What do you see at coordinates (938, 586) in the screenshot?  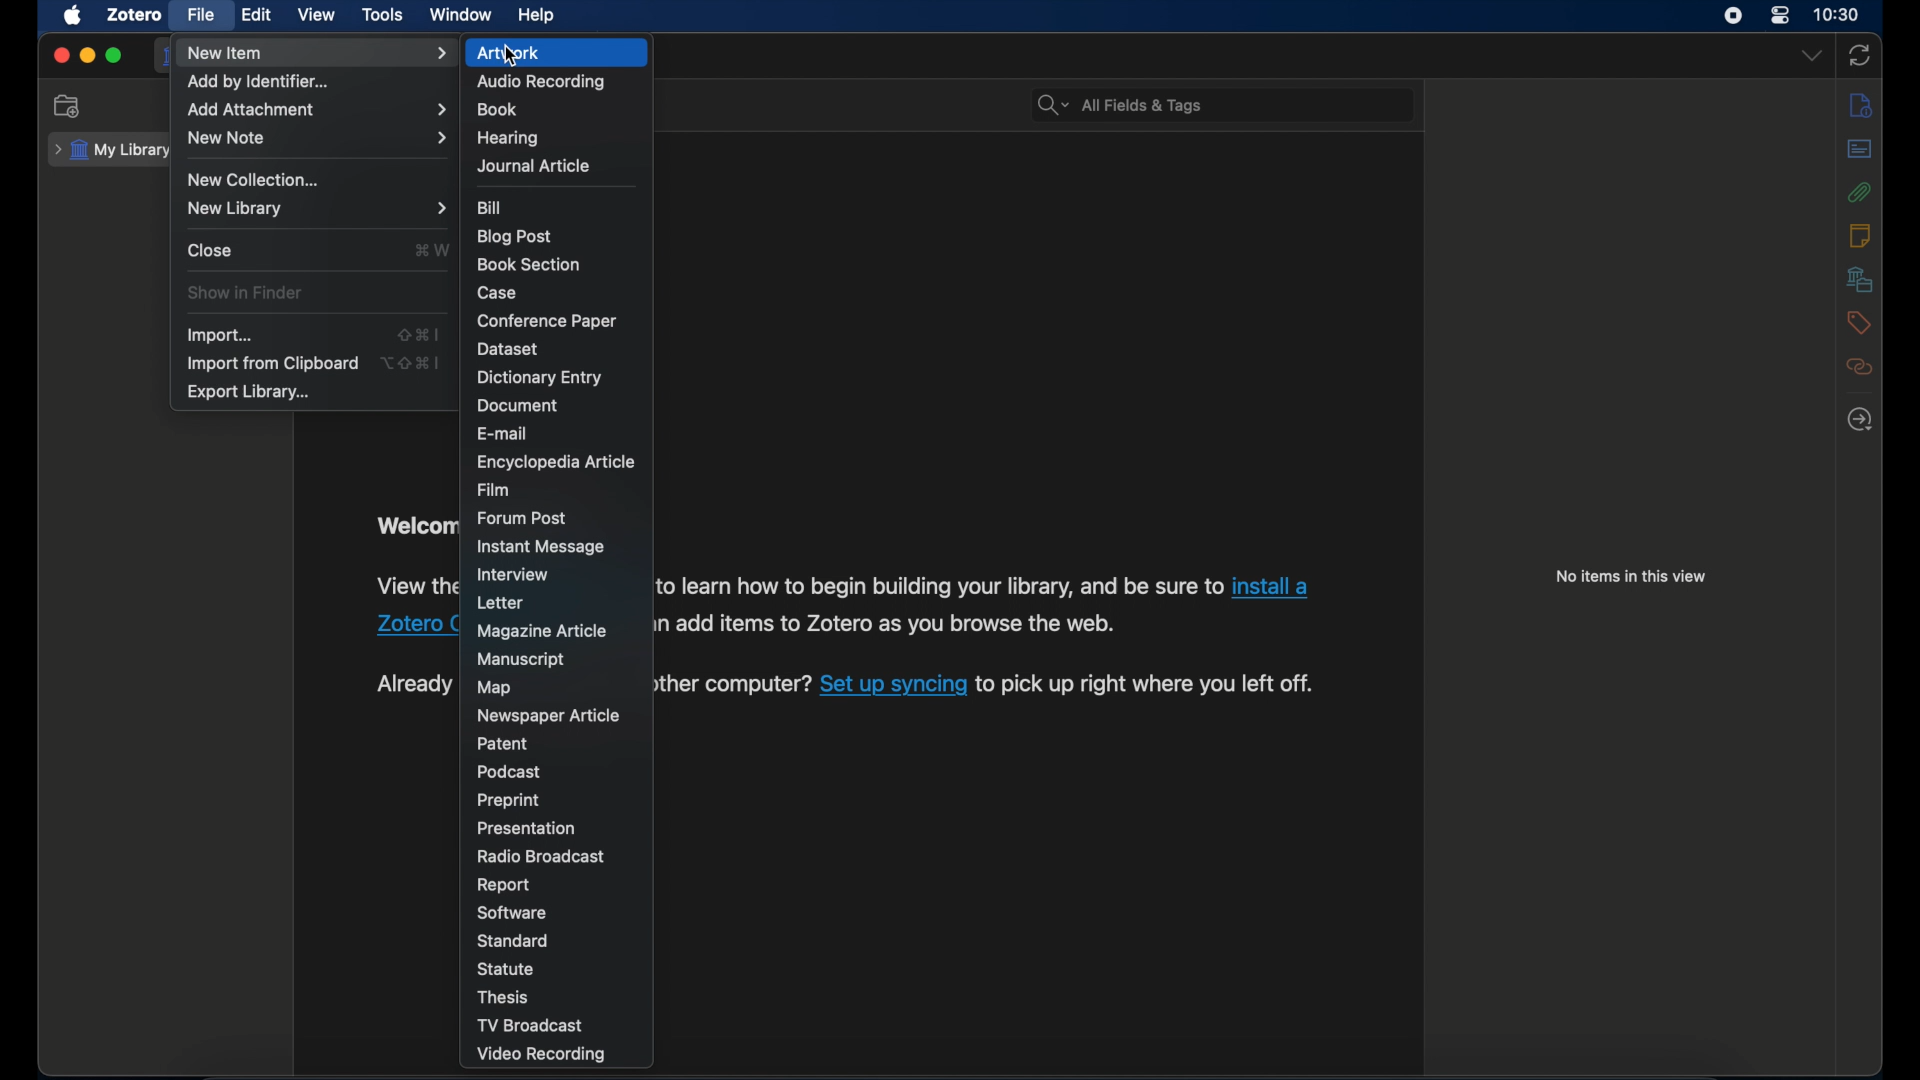 I see `to learn how` at bounding box center [938, 586].